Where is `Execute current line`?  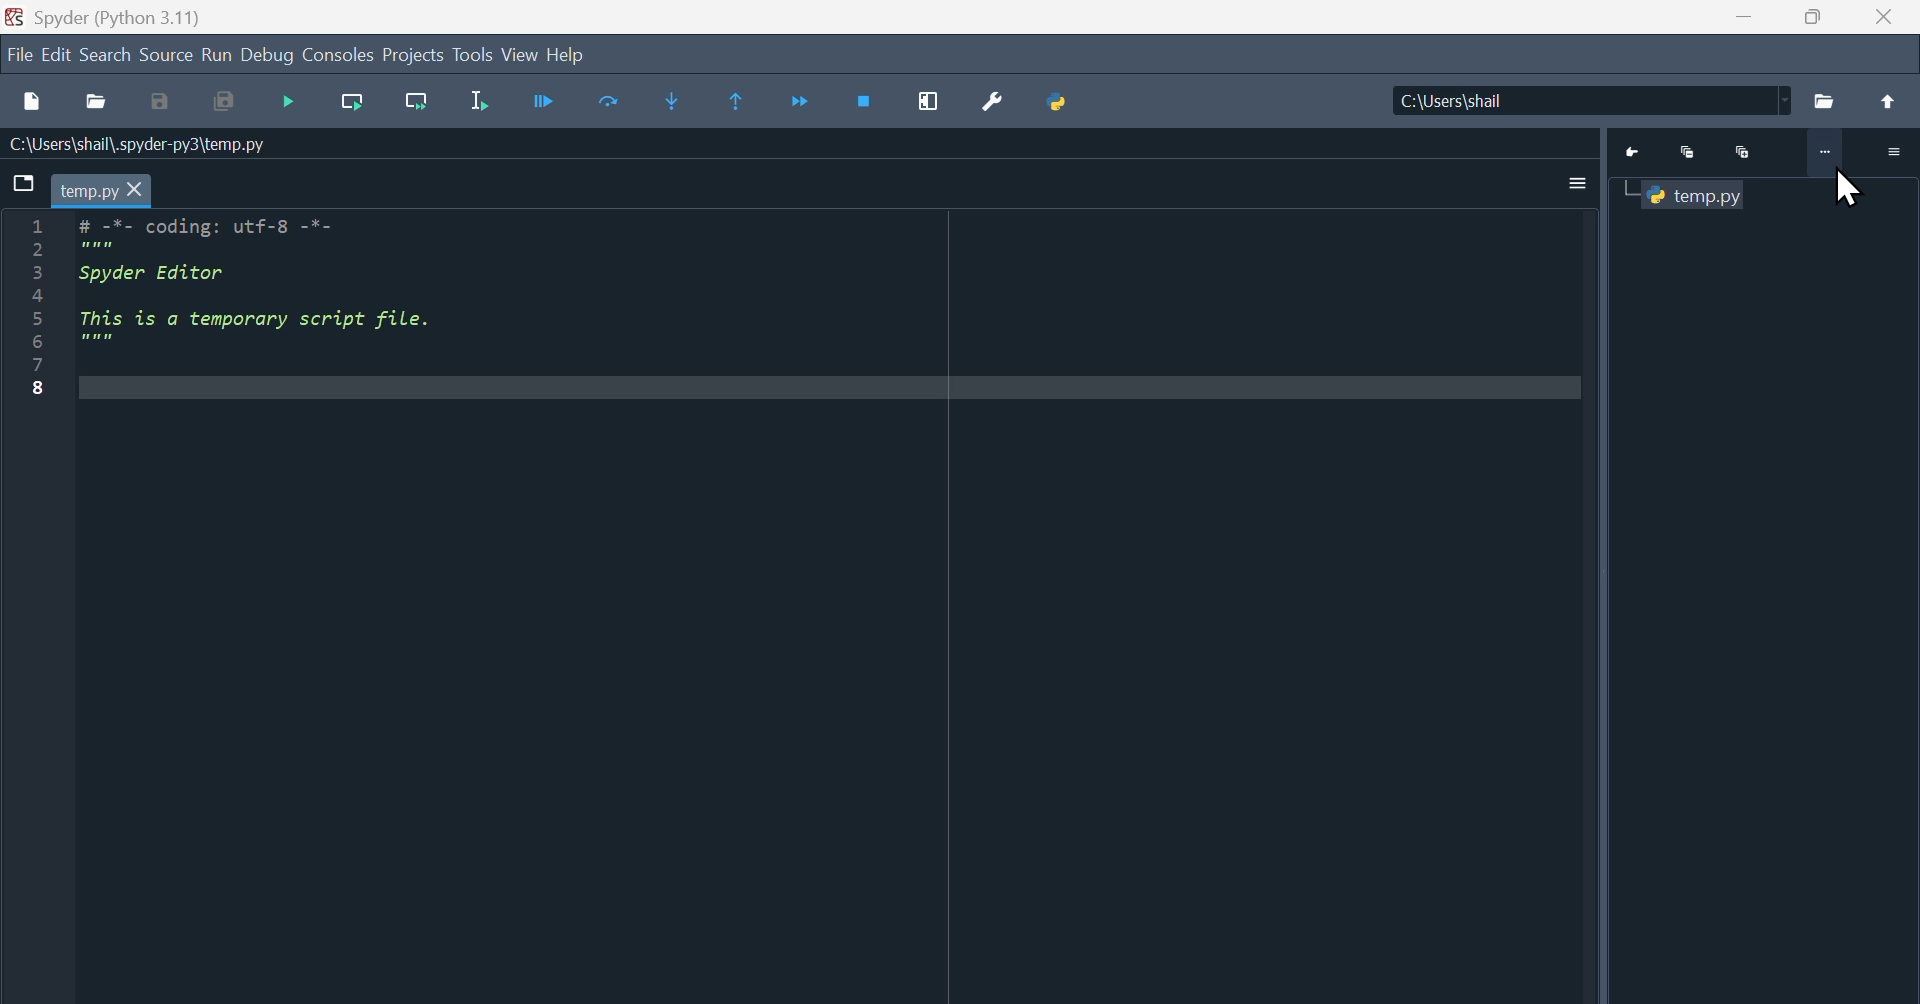 Execute current line is located at coordinates (611, 103).